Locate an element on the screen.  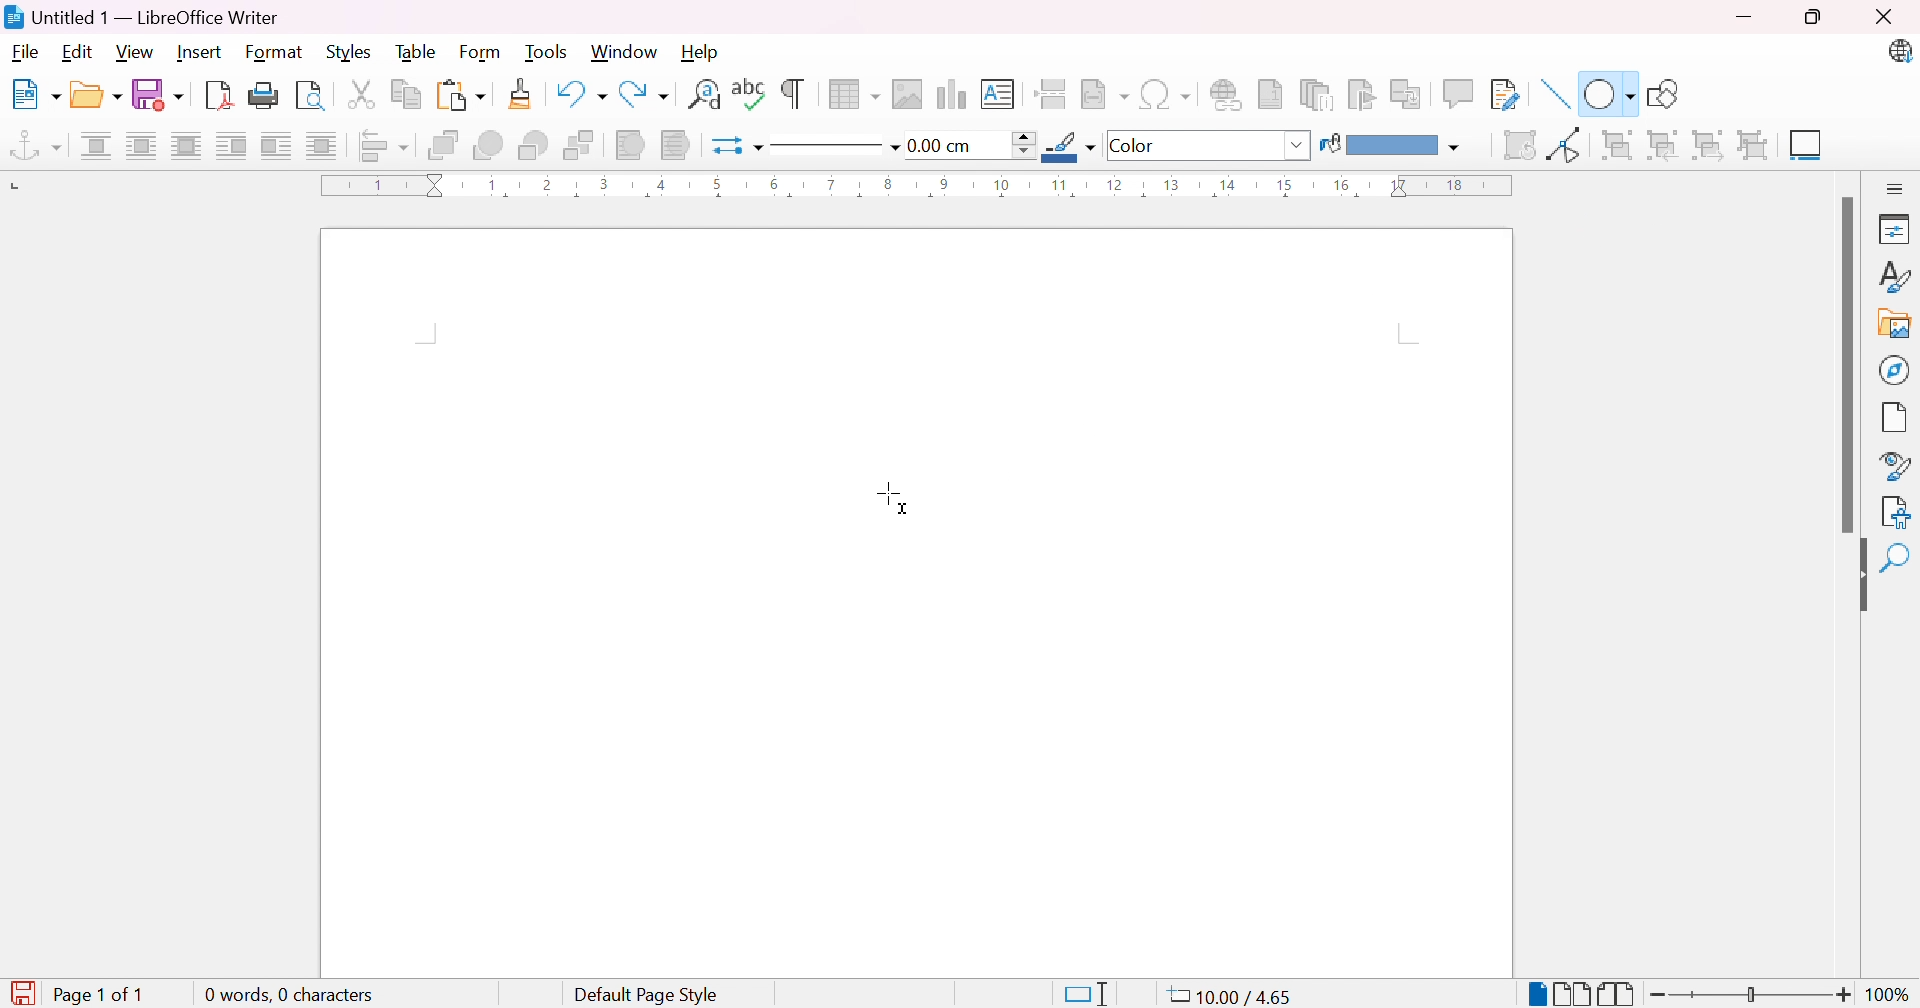
New is located at coordinates (36, 95).